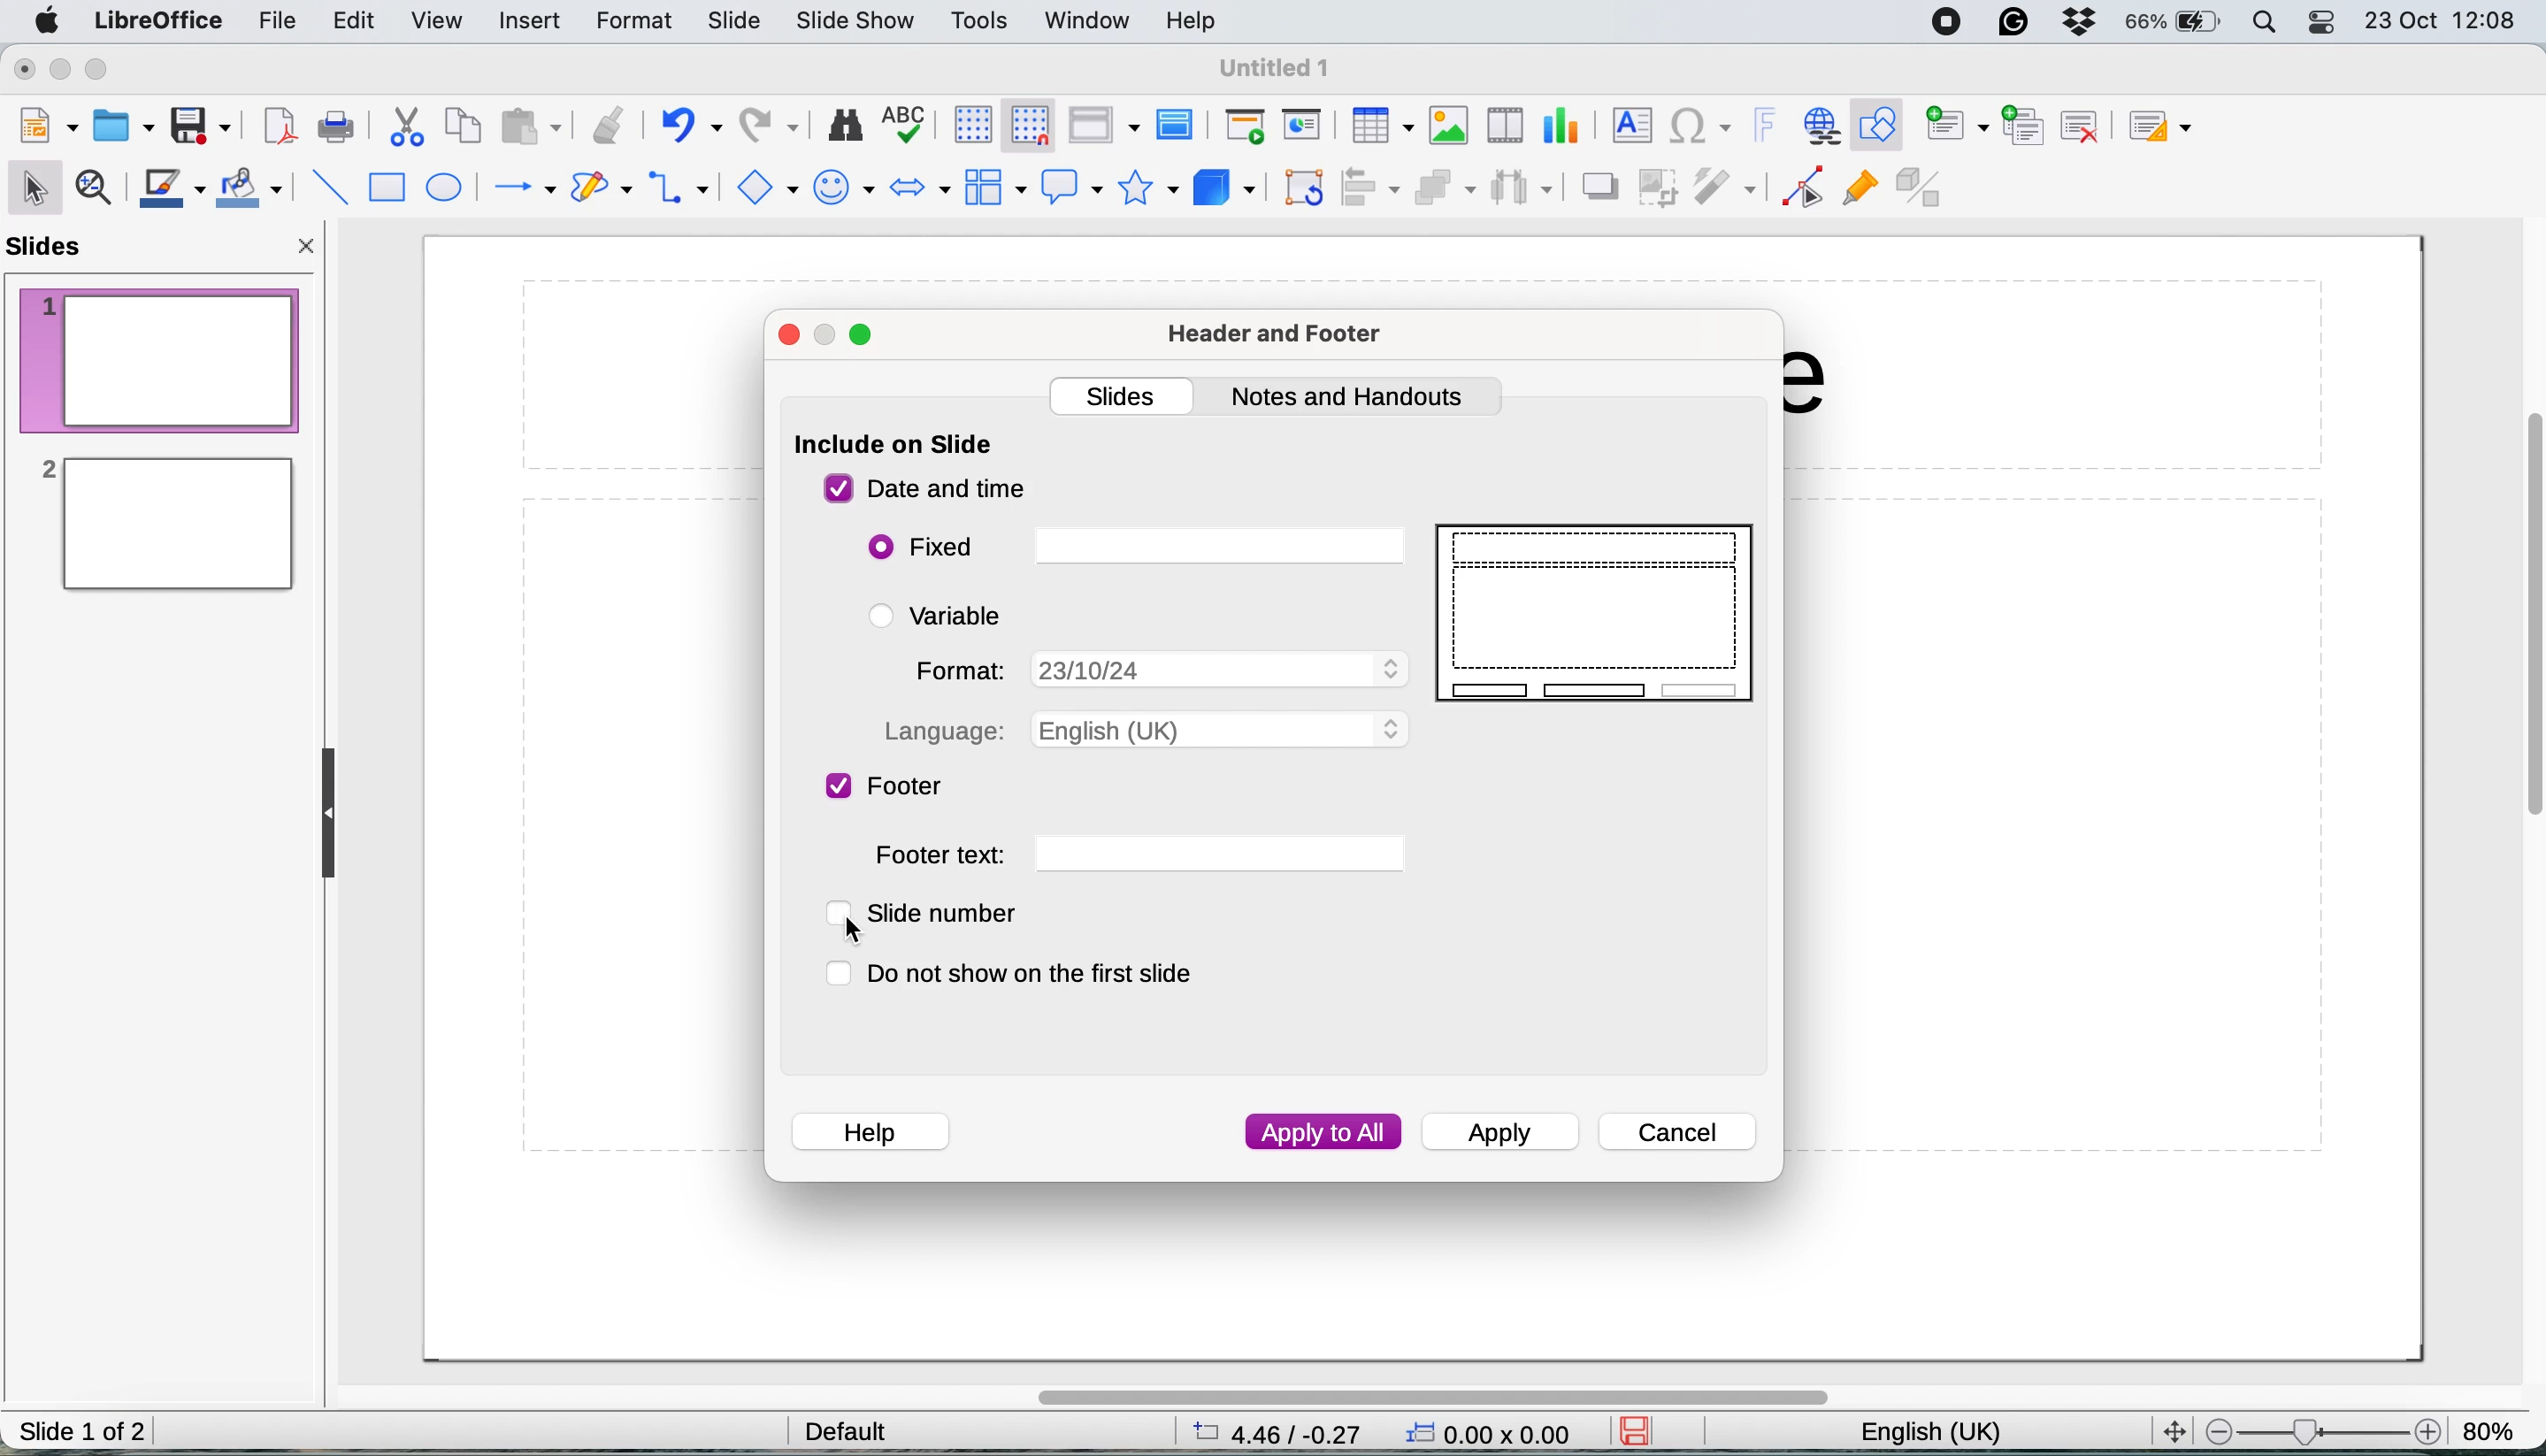 The image size is (2546, 1456). I want to click on rectangle, so click(386, 190).